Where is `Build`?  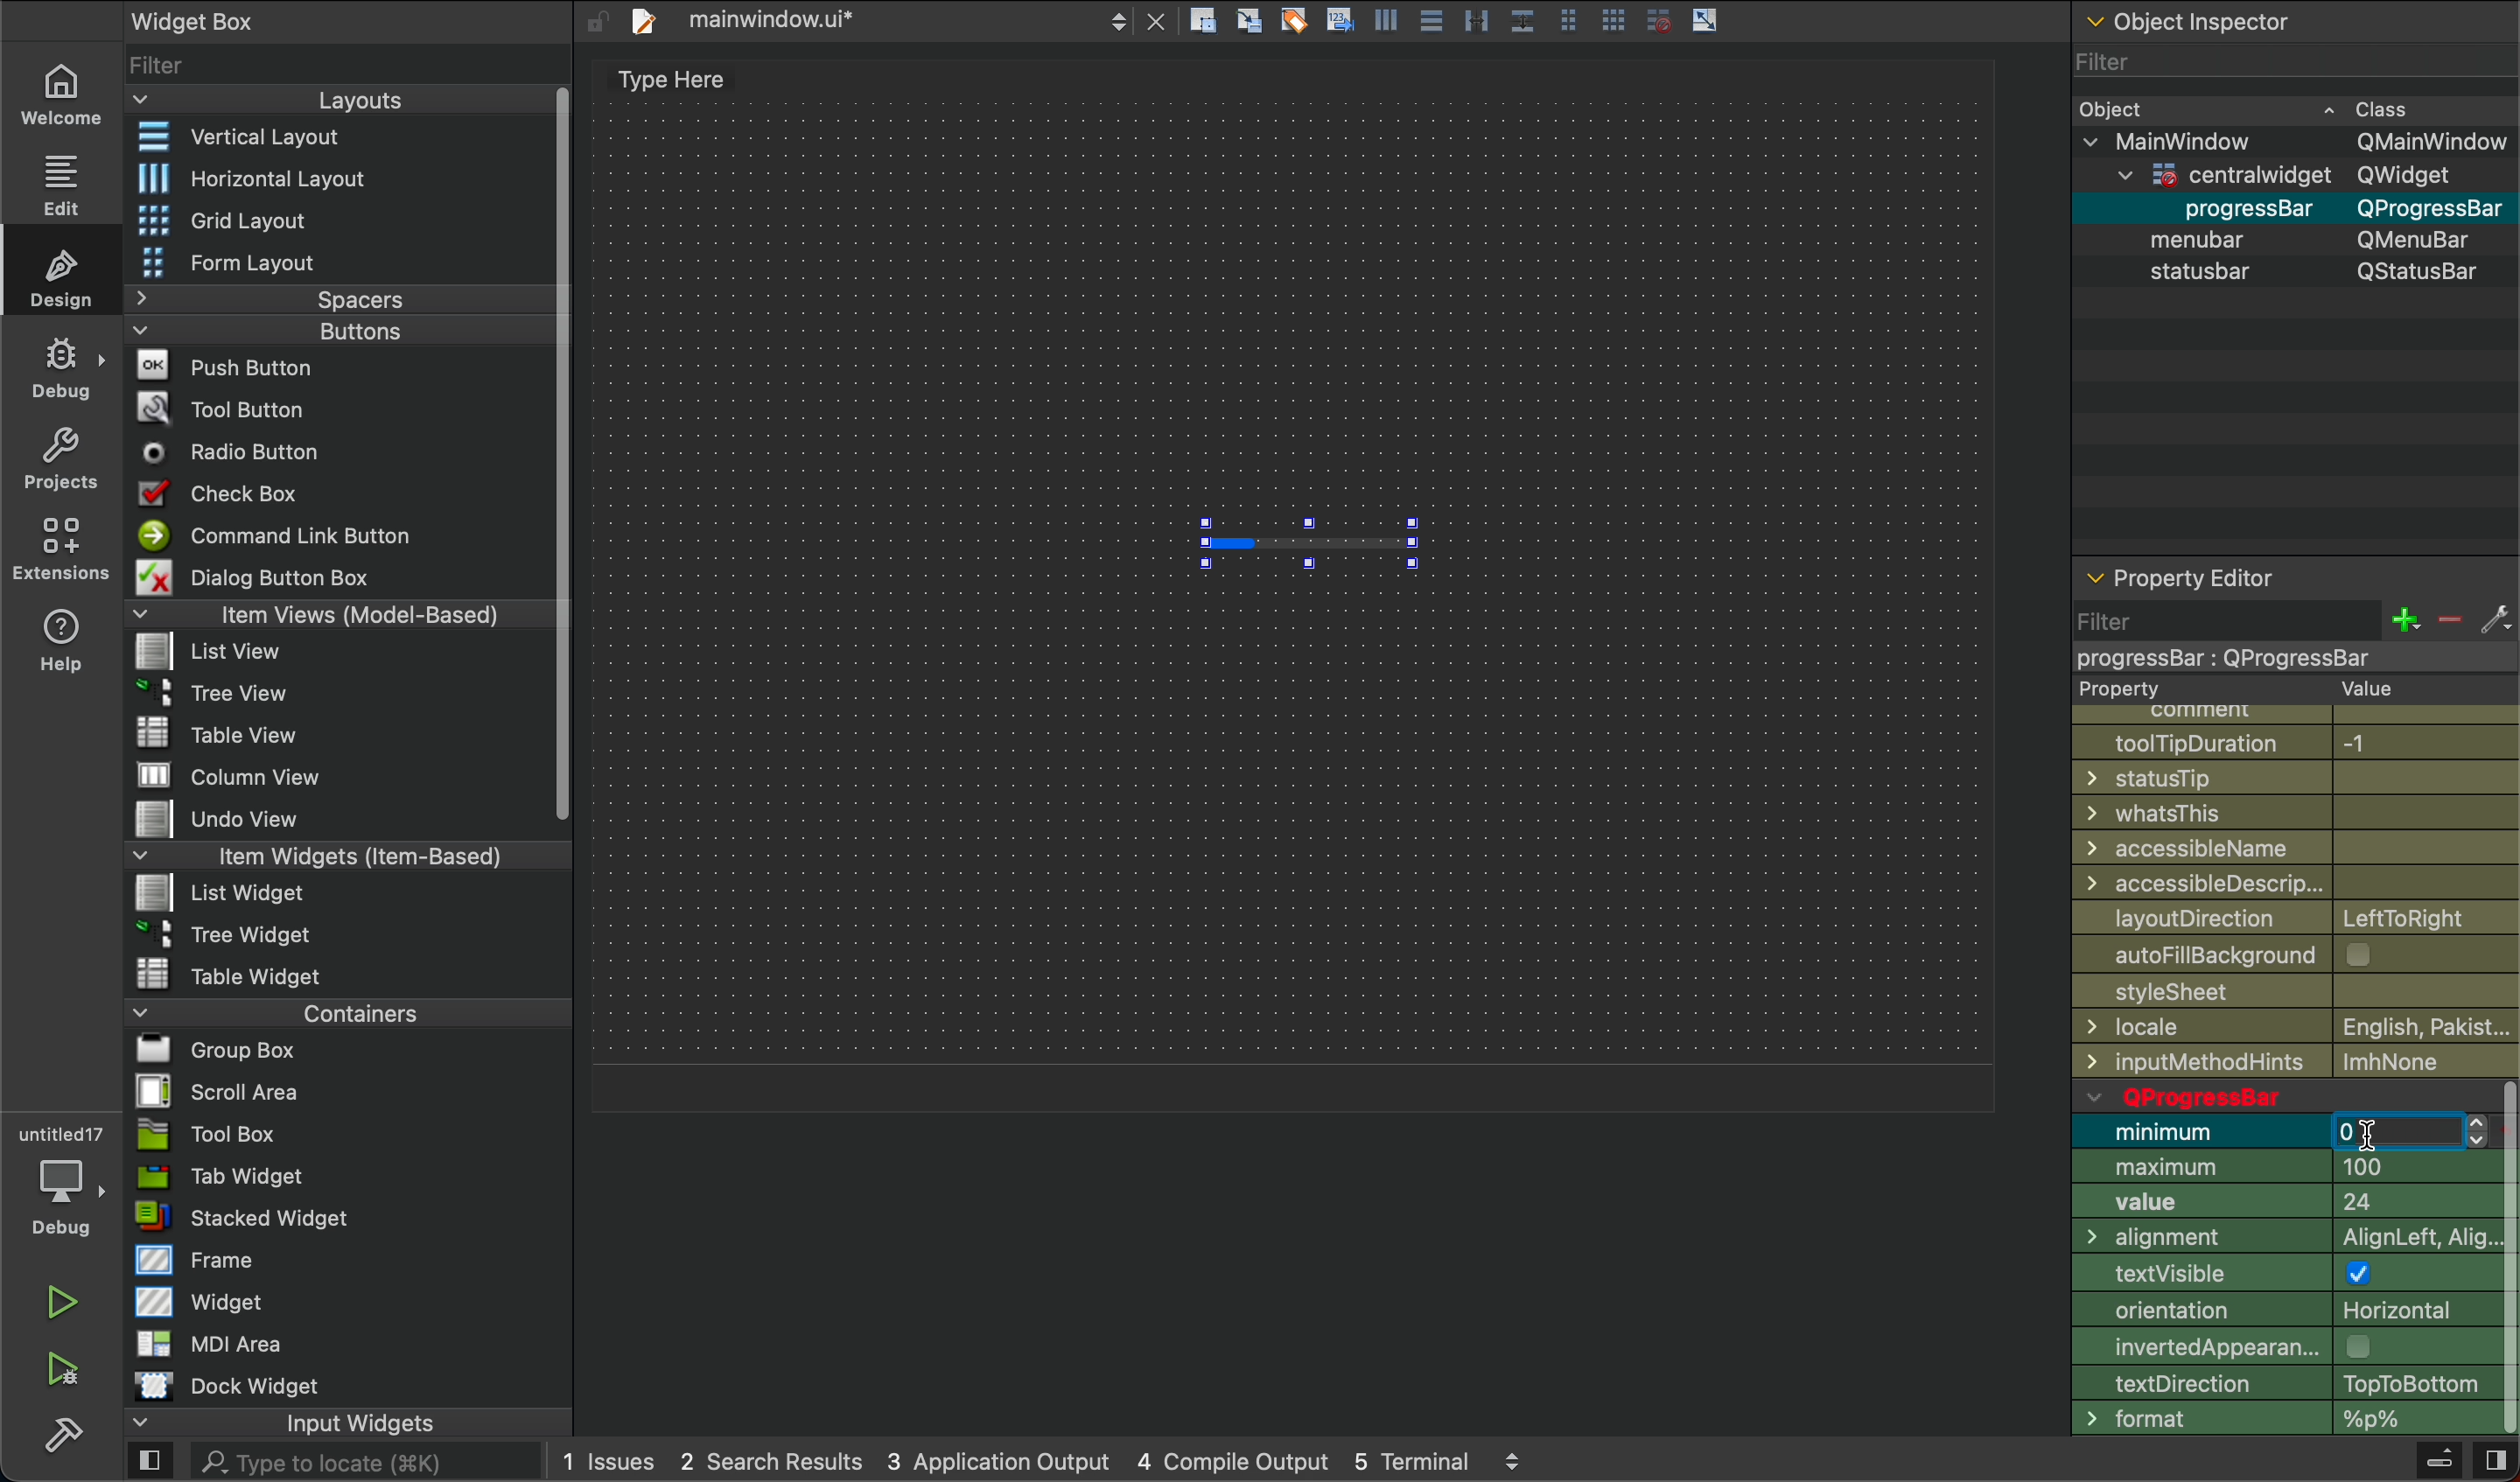 Build is located at coordinates (2437, 1463).